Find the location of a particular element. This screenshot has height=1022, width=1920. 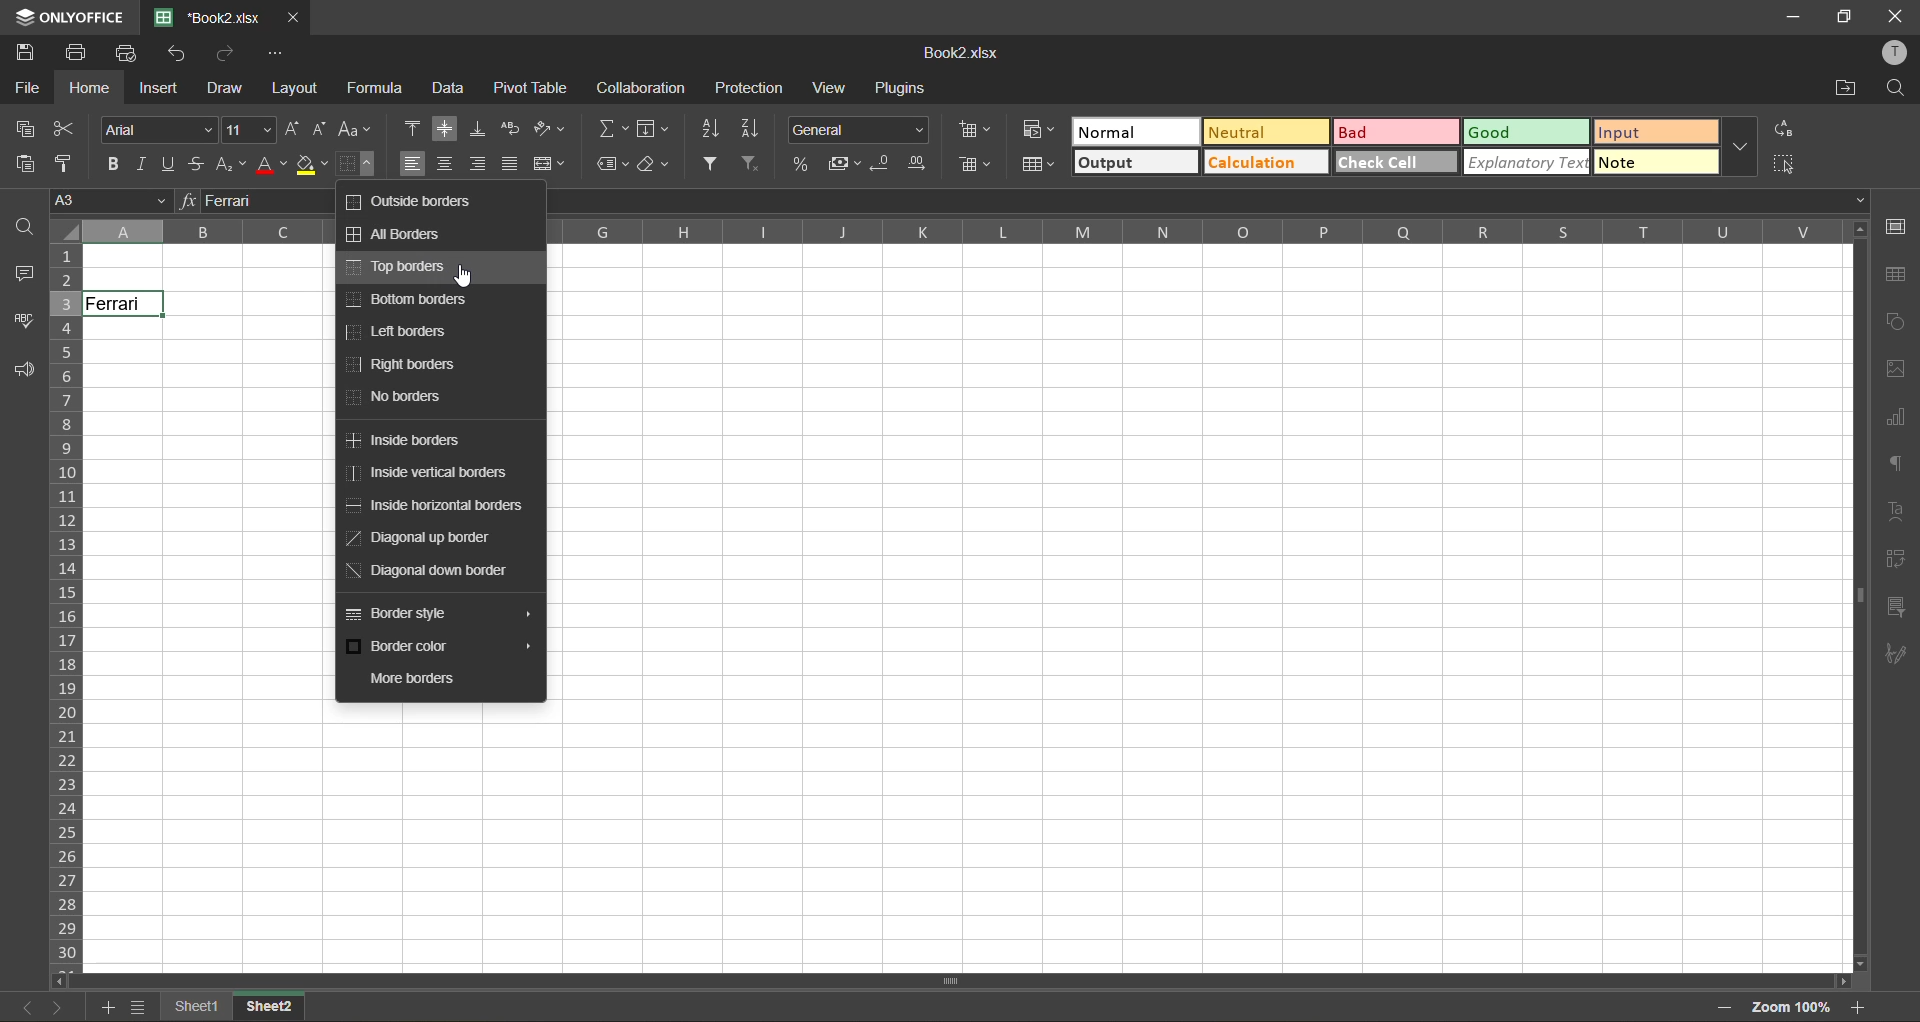

sort ascending is located at coordinates (715, 128).